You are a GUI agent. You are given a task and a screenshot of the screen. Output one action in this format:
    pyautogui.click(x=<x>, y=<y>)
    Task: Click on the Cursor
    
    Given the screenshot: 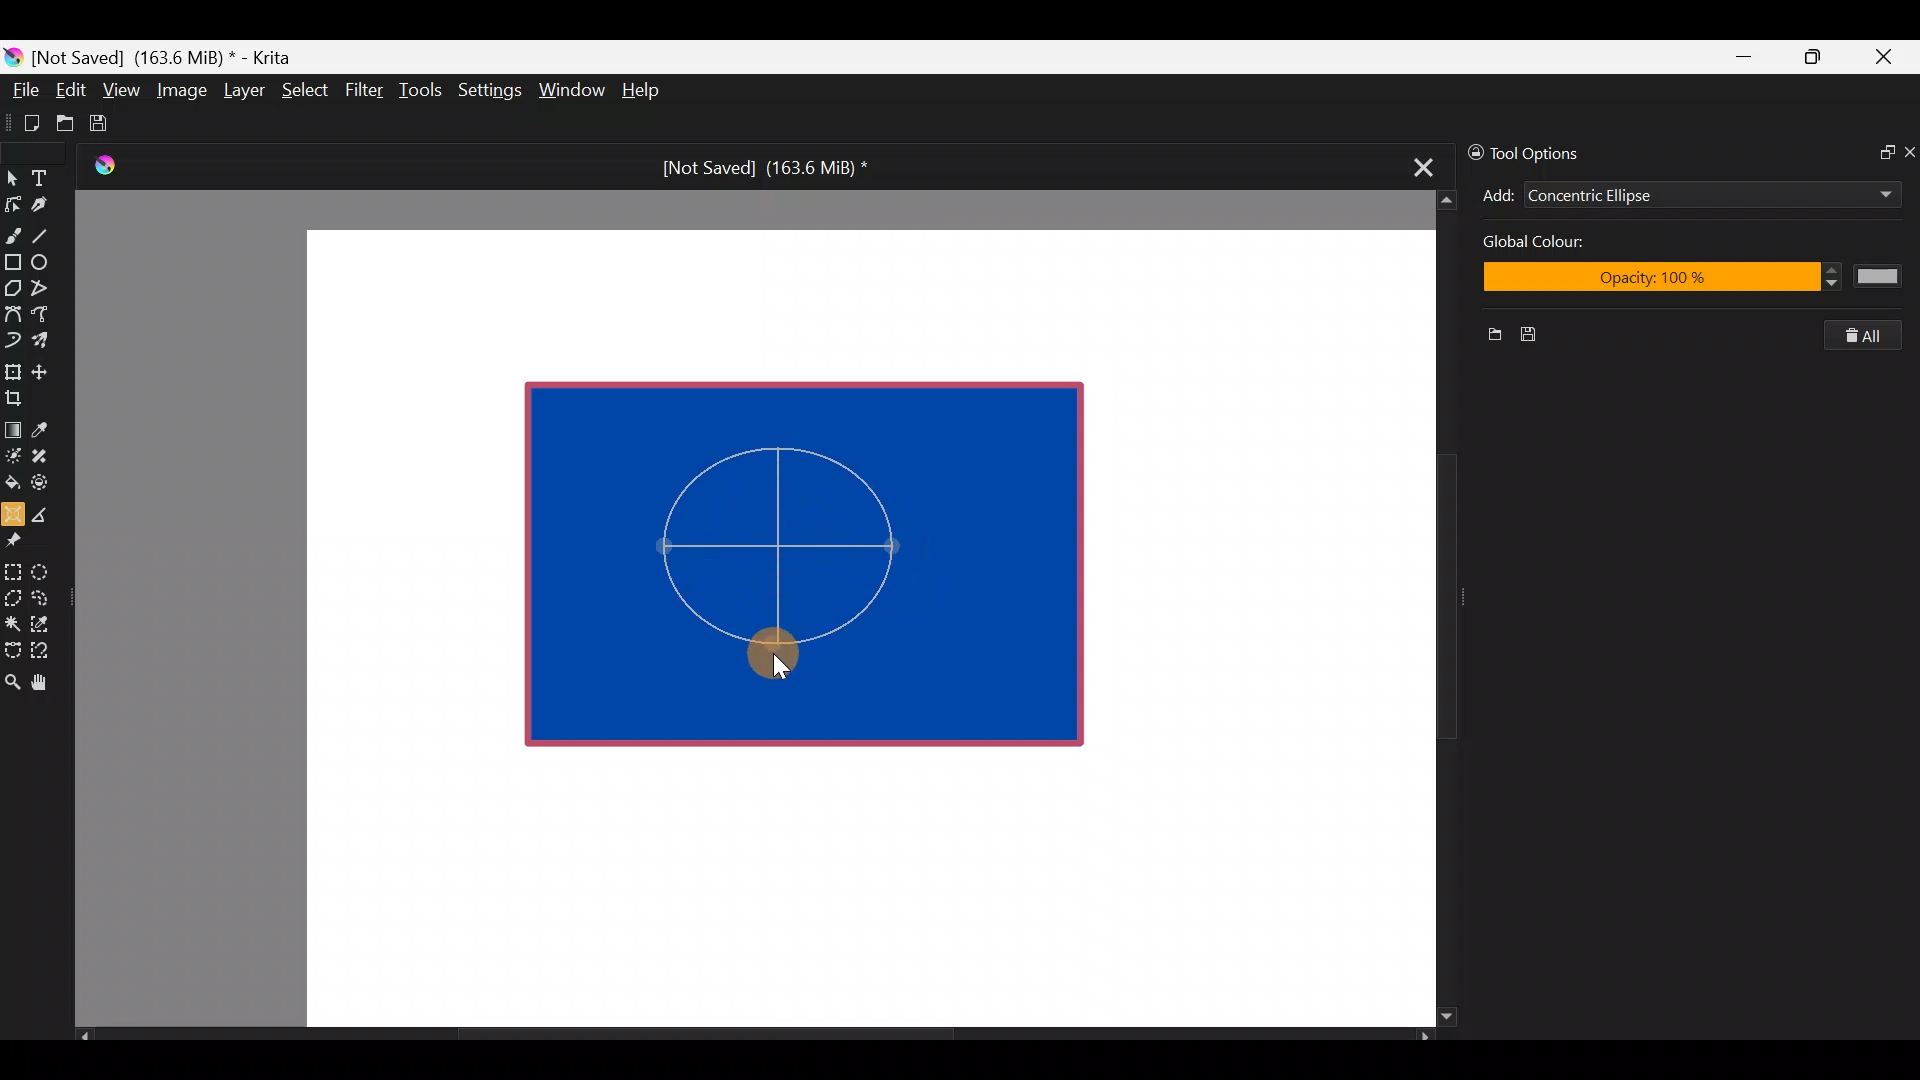 What is the action you would take?
    pyautogui.click(x=770, y=646)
    